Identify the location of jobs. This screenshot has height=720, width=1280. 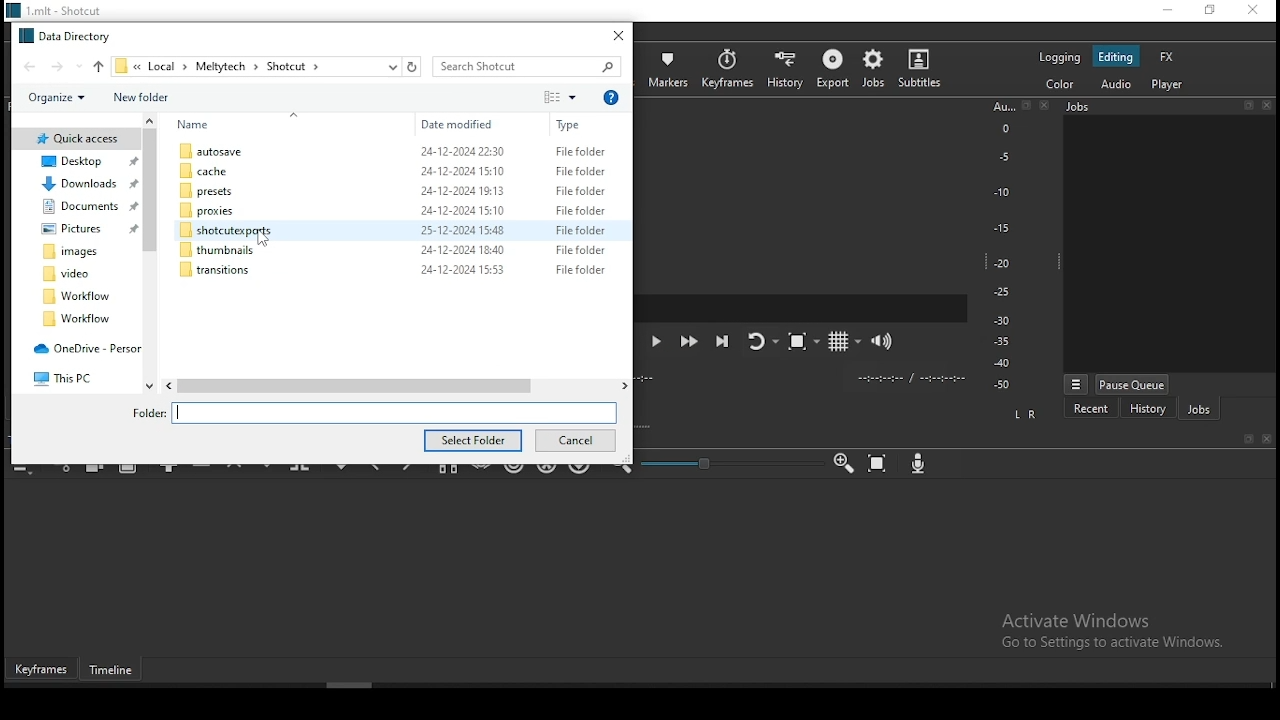
(872, 69).